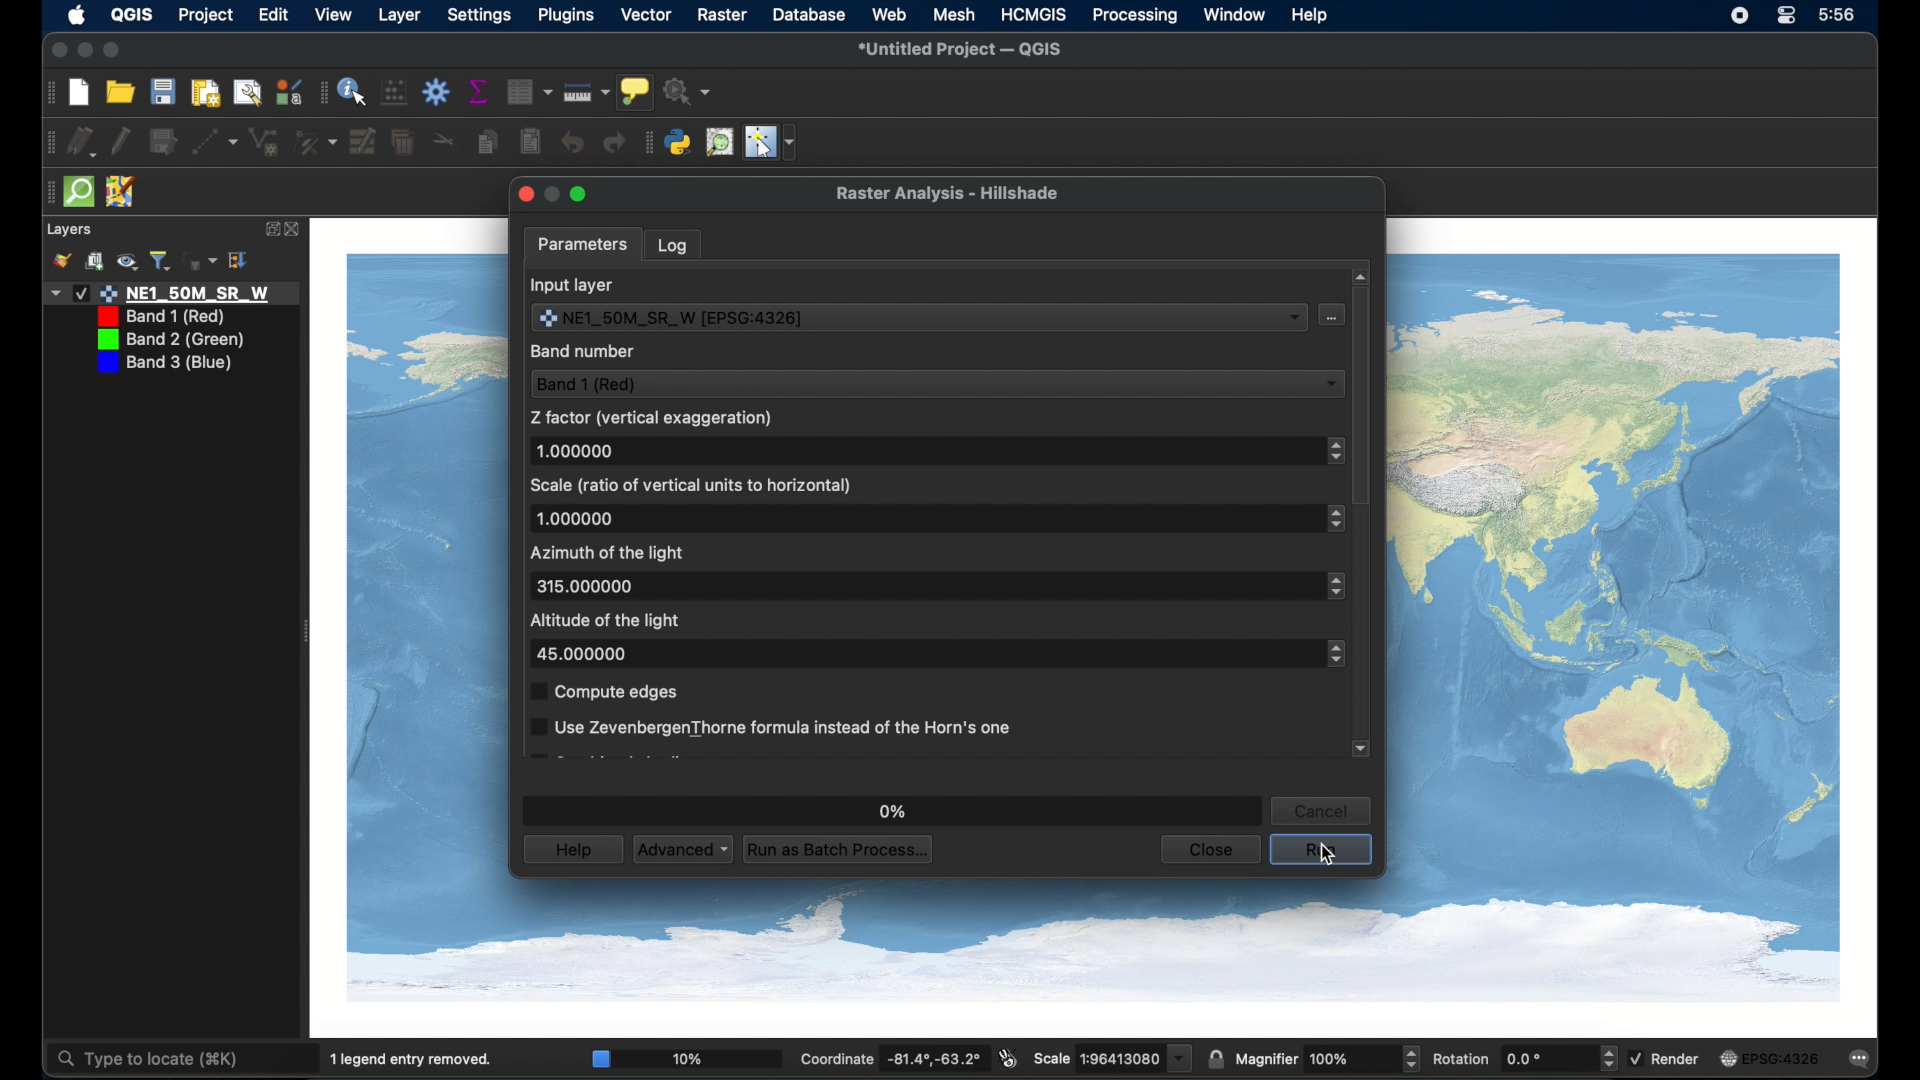  I want to click on advanced, so click(683, 847).